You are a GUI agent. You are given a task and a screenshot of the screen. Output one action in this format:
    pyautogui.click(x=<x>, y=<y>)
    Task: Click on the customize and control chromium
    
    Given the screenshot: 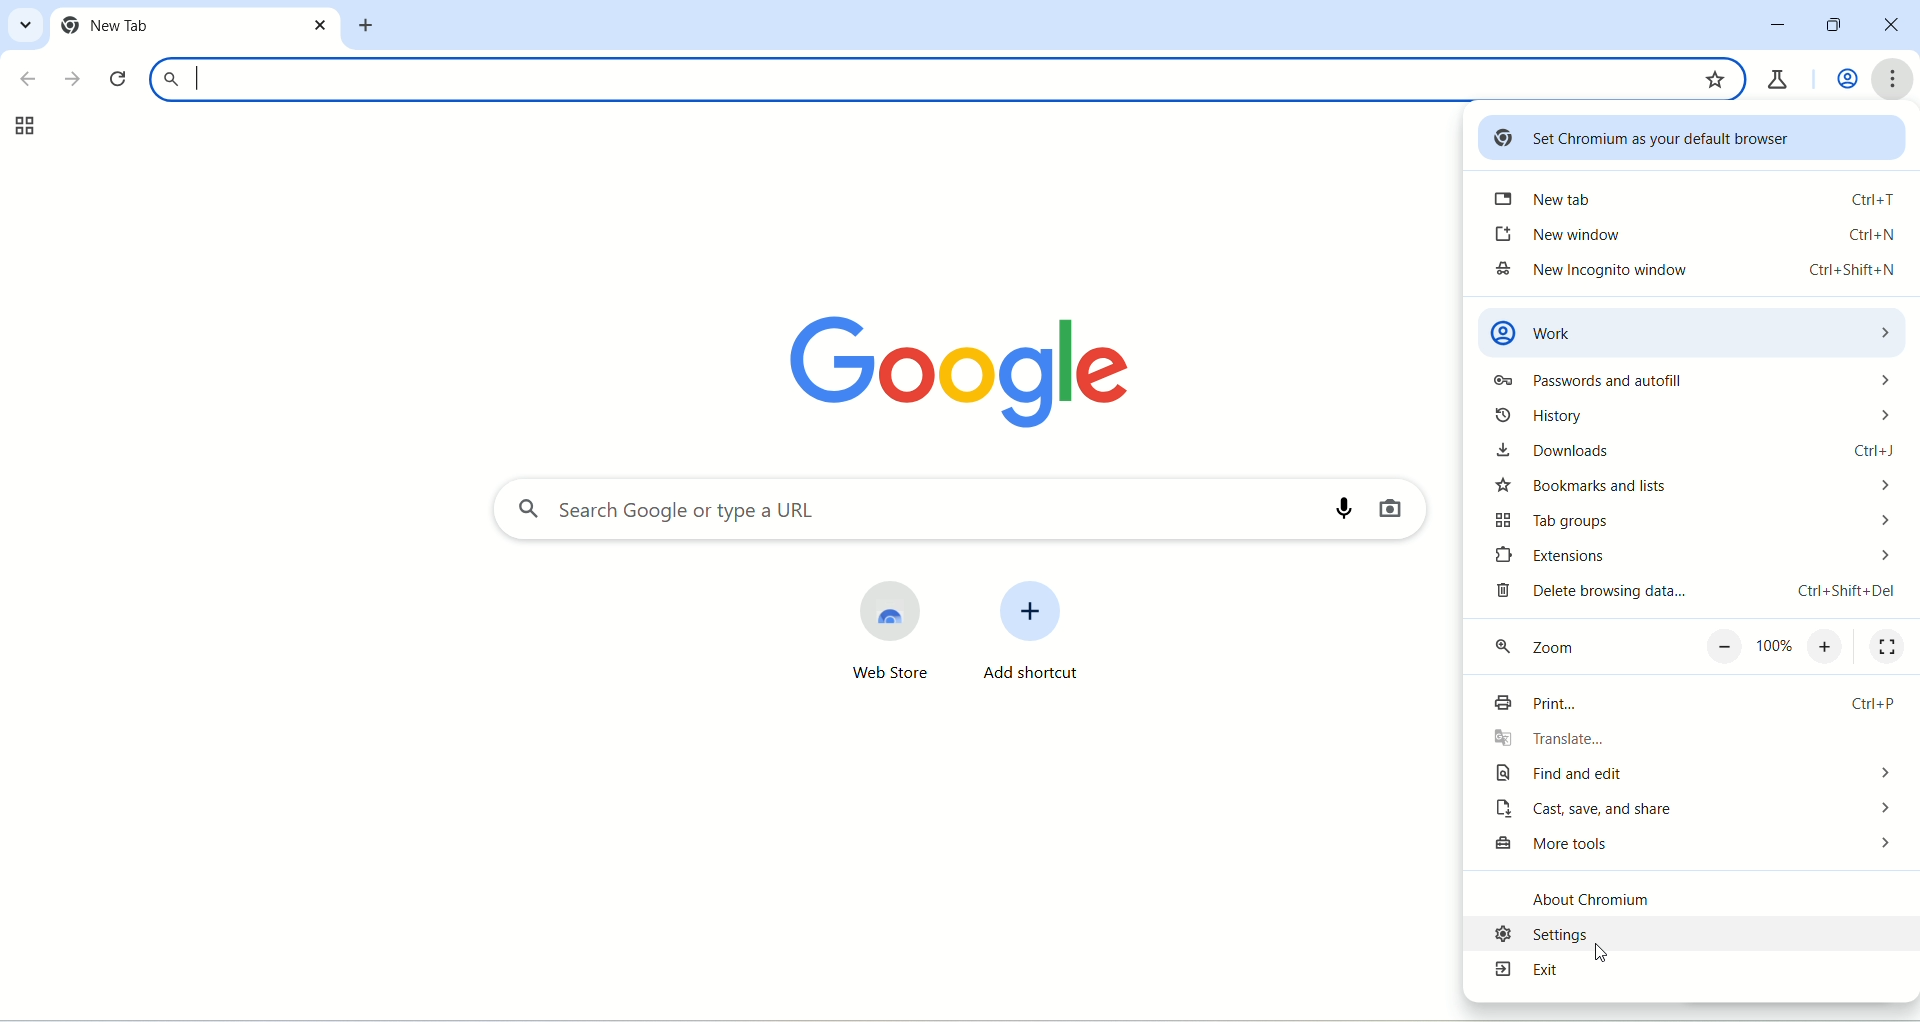 What is the action you would take?
    pyautogui.click(x=1895, y=77)
    